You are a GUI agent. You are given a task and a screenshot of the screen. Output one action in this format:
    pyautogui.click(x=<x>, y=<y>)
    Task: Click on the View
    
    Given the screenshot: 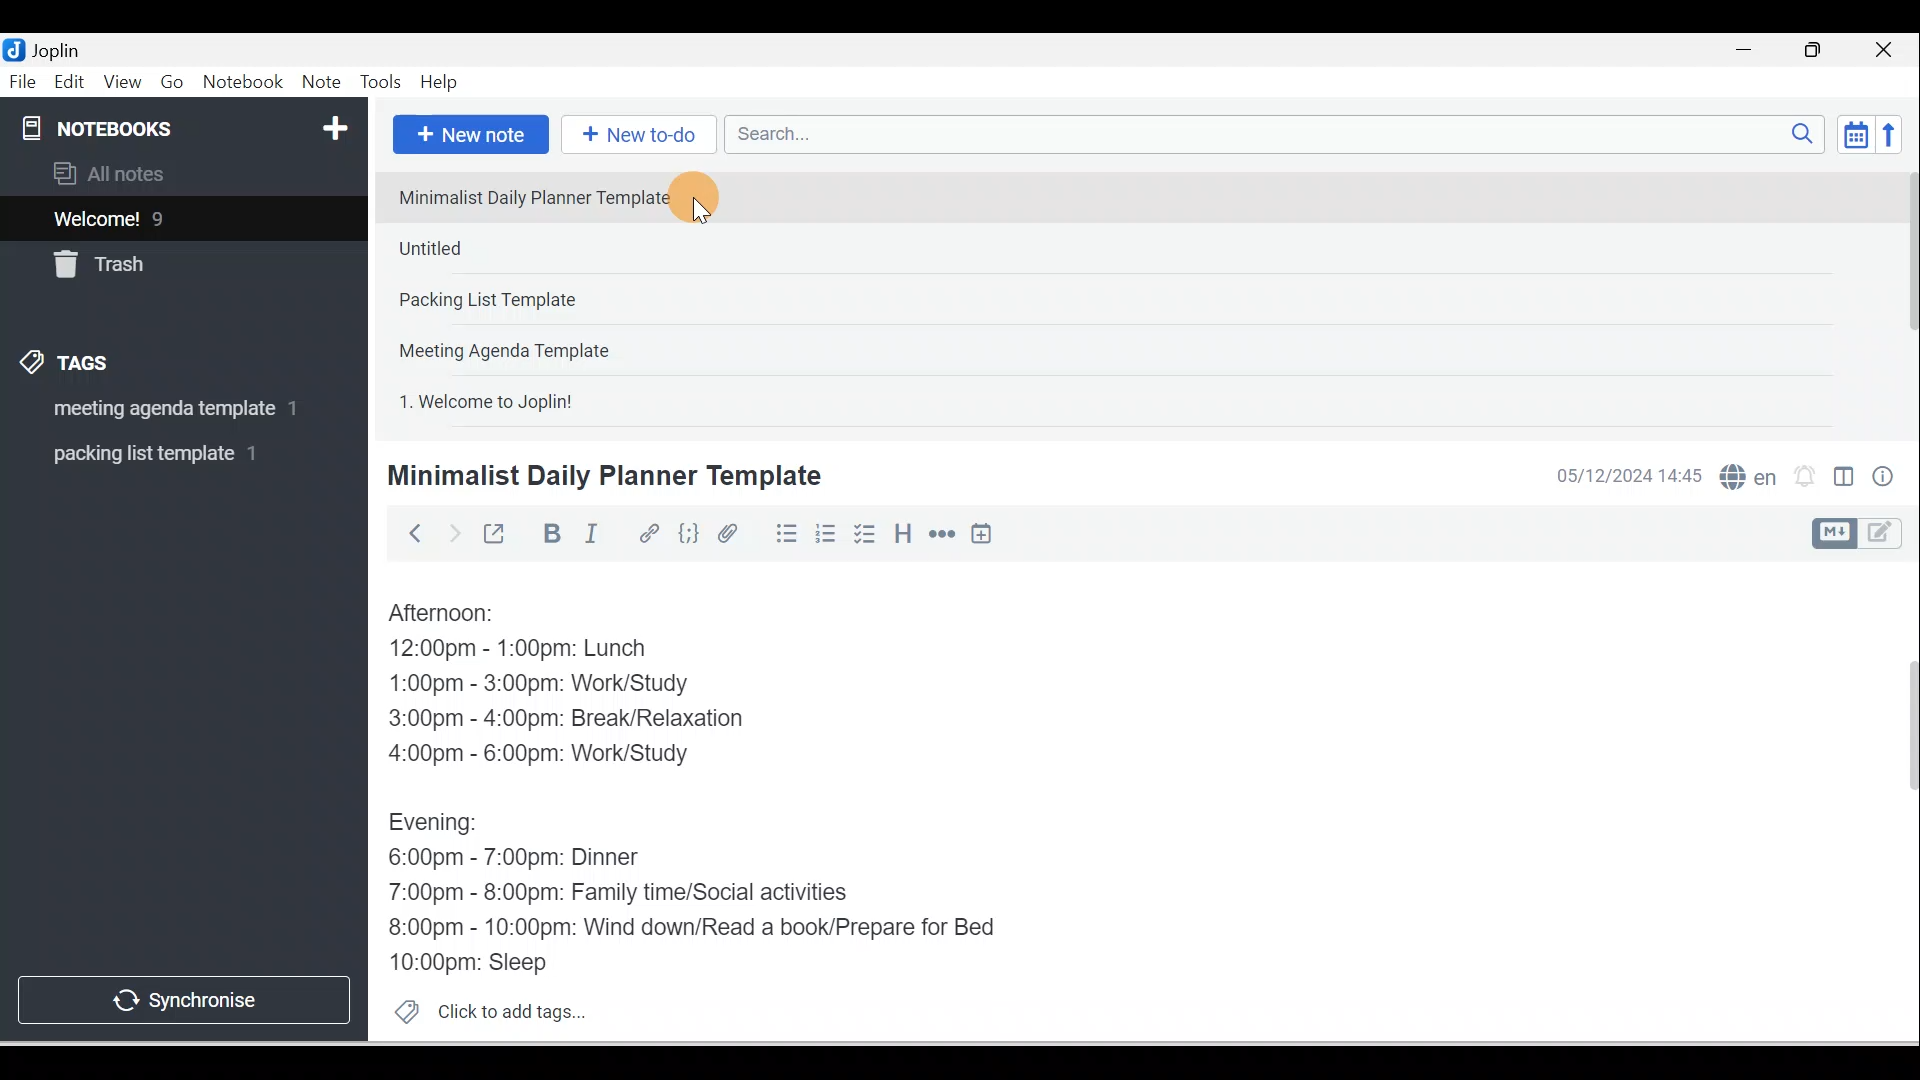 What is the action you would take?
    pyautogui.click(x=122, y=83)
    